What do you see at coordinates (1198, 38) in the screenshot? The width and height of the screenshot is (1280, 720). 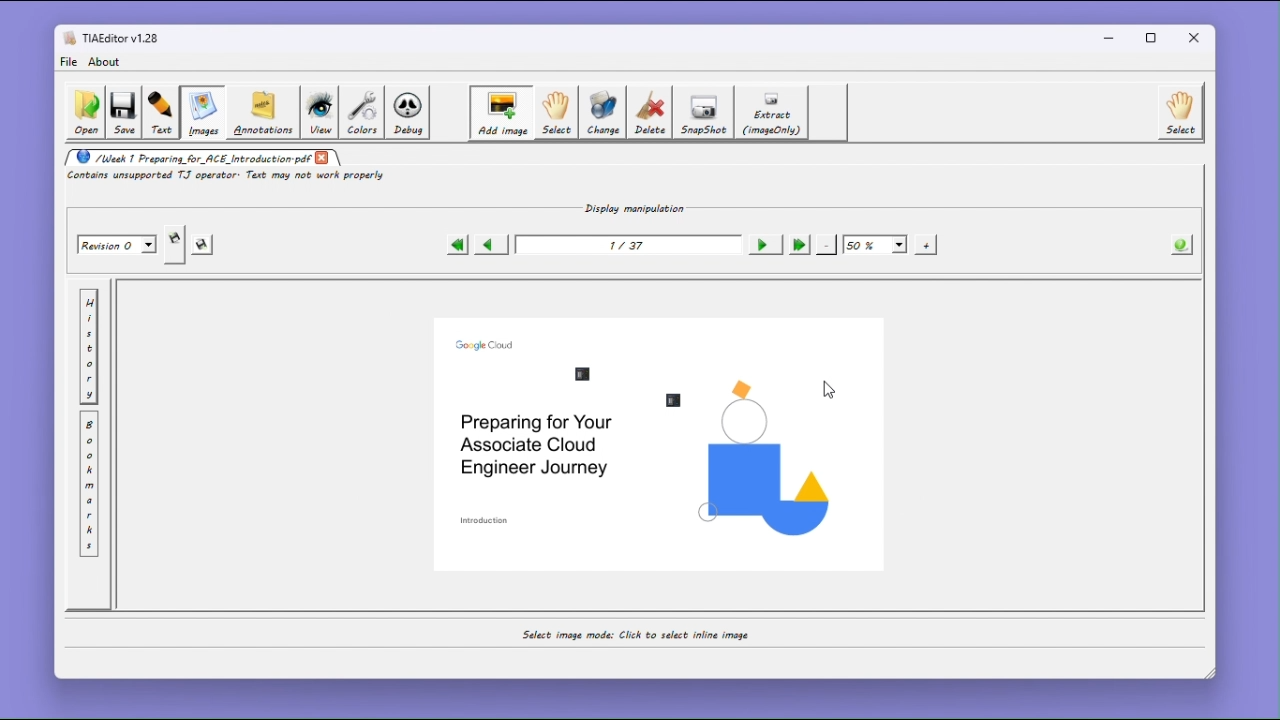 I see `close` at bounding box center [1198, 38].